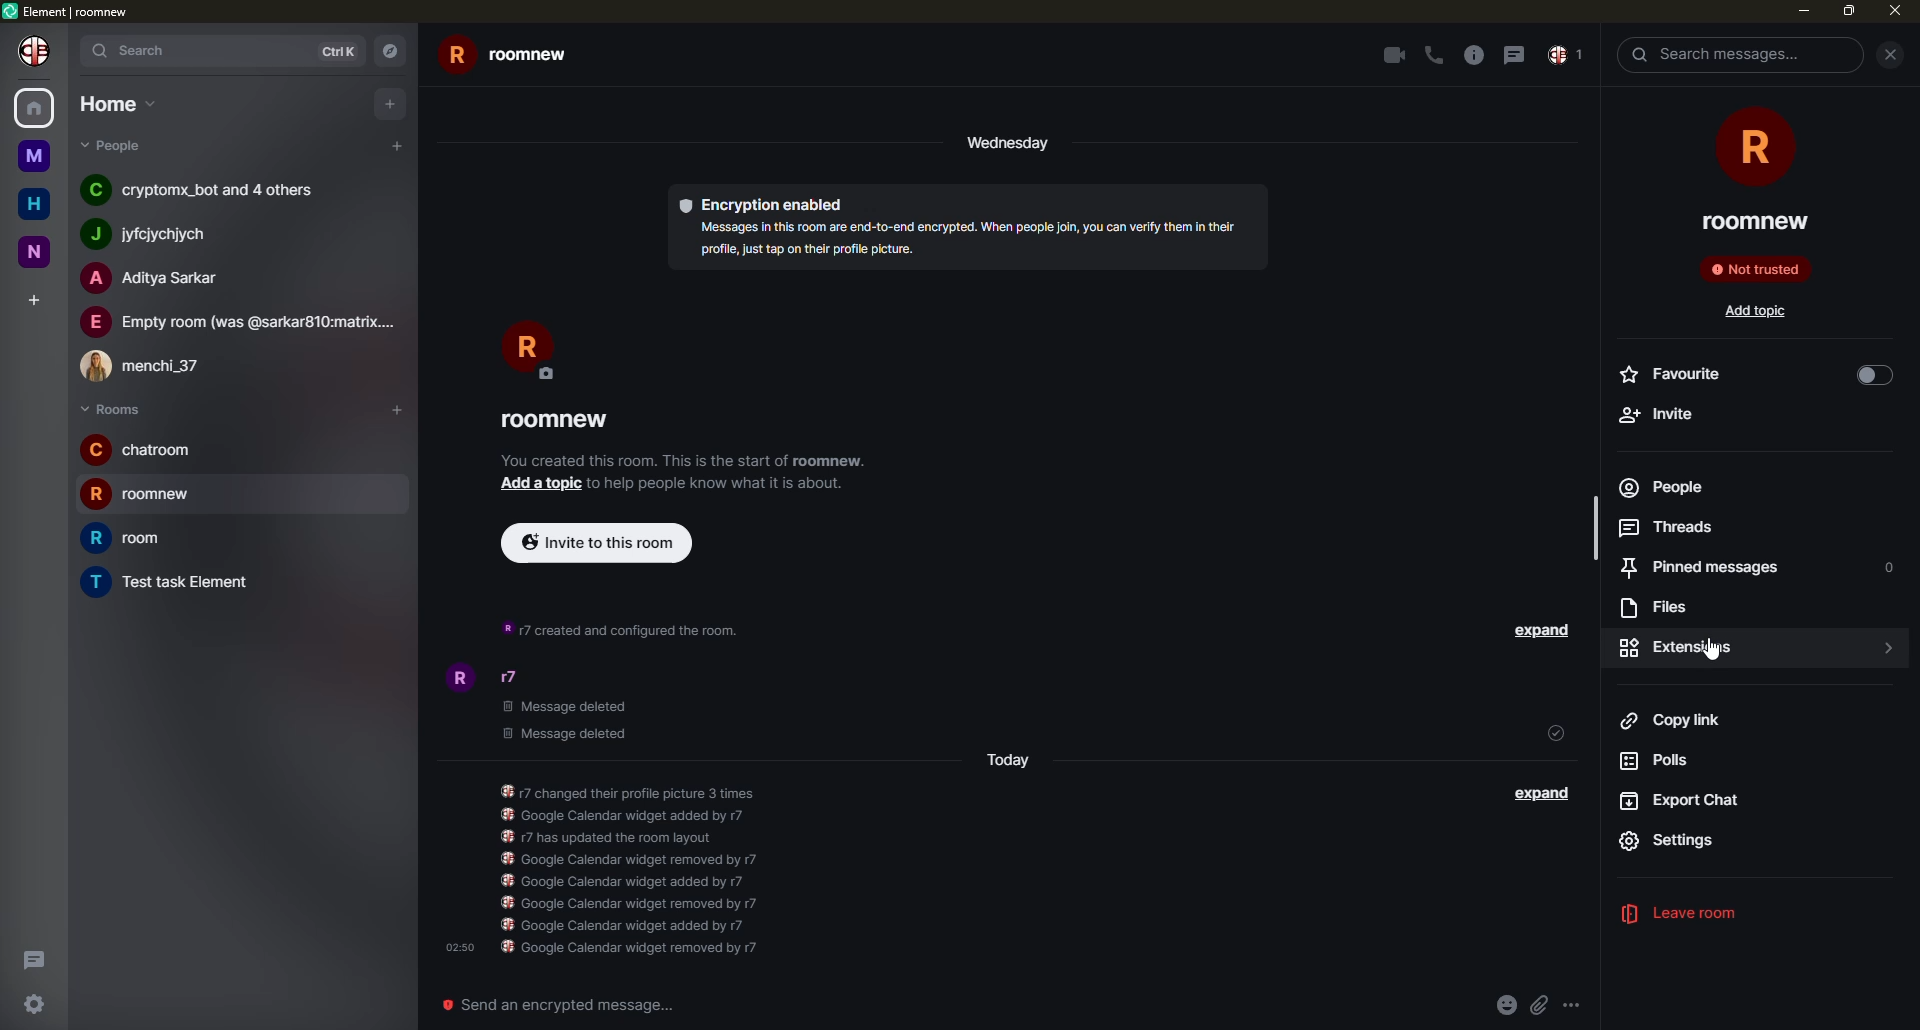 This screenshot has height=1030, width=1920. What do you see at coordinates (1655, 606) in the screenshot?
I see `files` at bounding box center [1655, 606].